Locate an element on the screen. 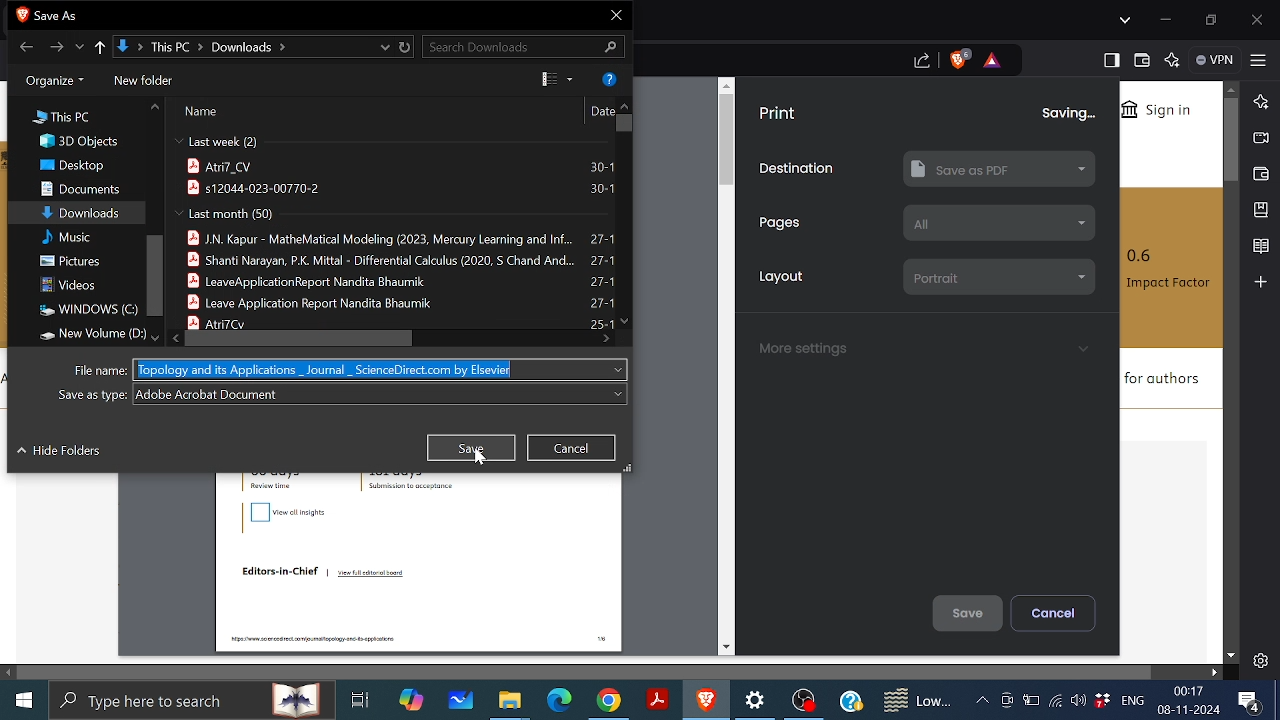  for authors is located at coordinates (1166, 380).